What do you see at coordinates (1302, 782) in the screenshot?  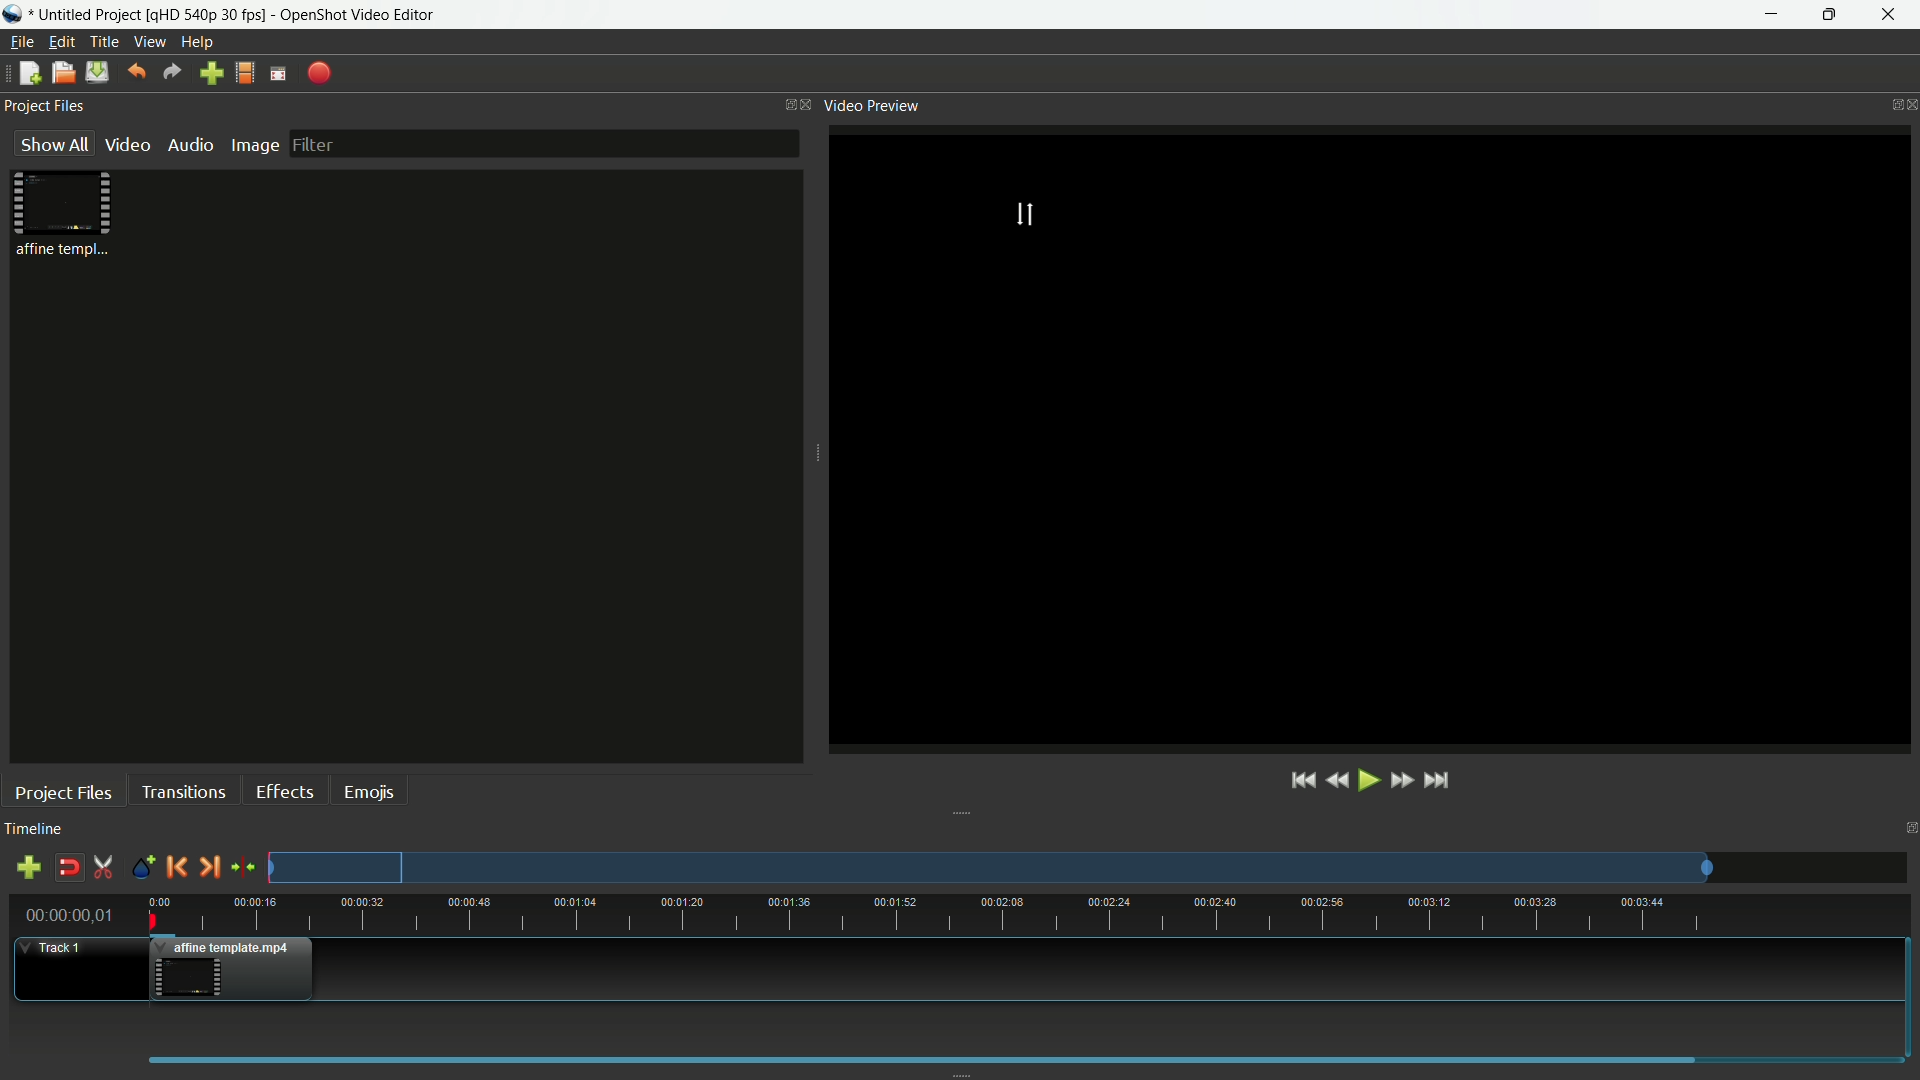 I see `jump to start` at bounding box center [1302, 782].